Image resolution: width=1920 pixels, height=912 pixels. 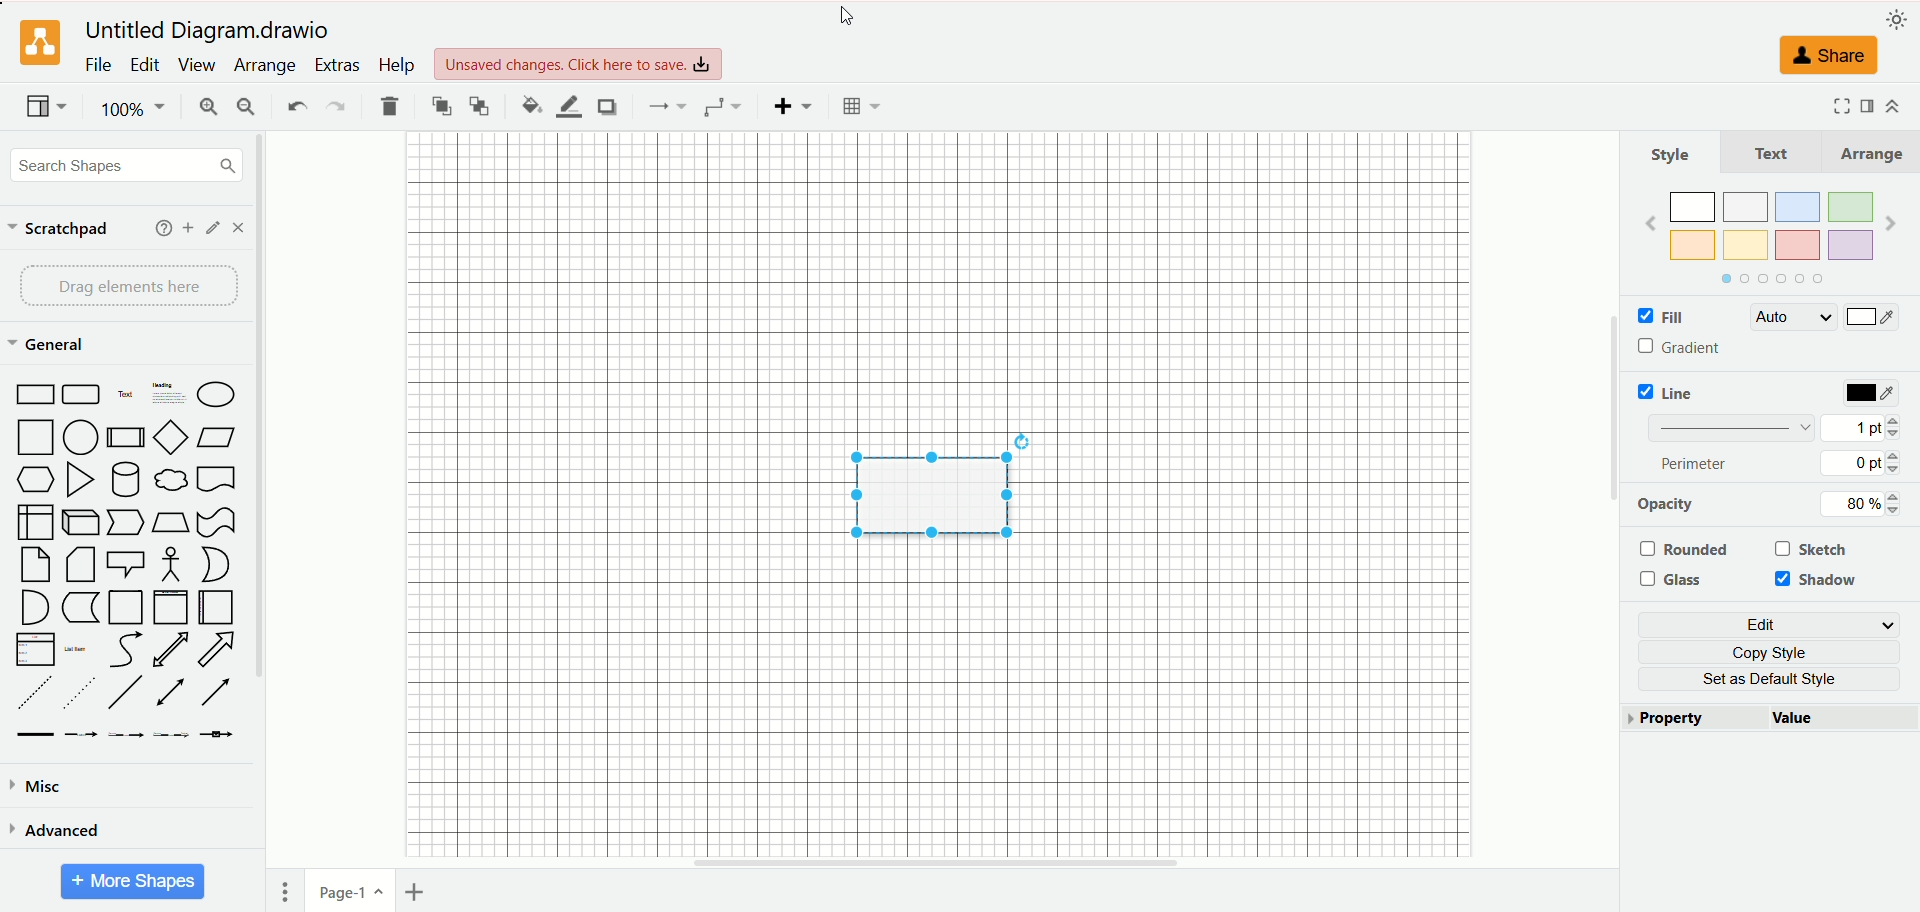 What do you see at coordinates (1778, 652) in the screenshot?
I see `copy style` at bounding box center [1778, 652].